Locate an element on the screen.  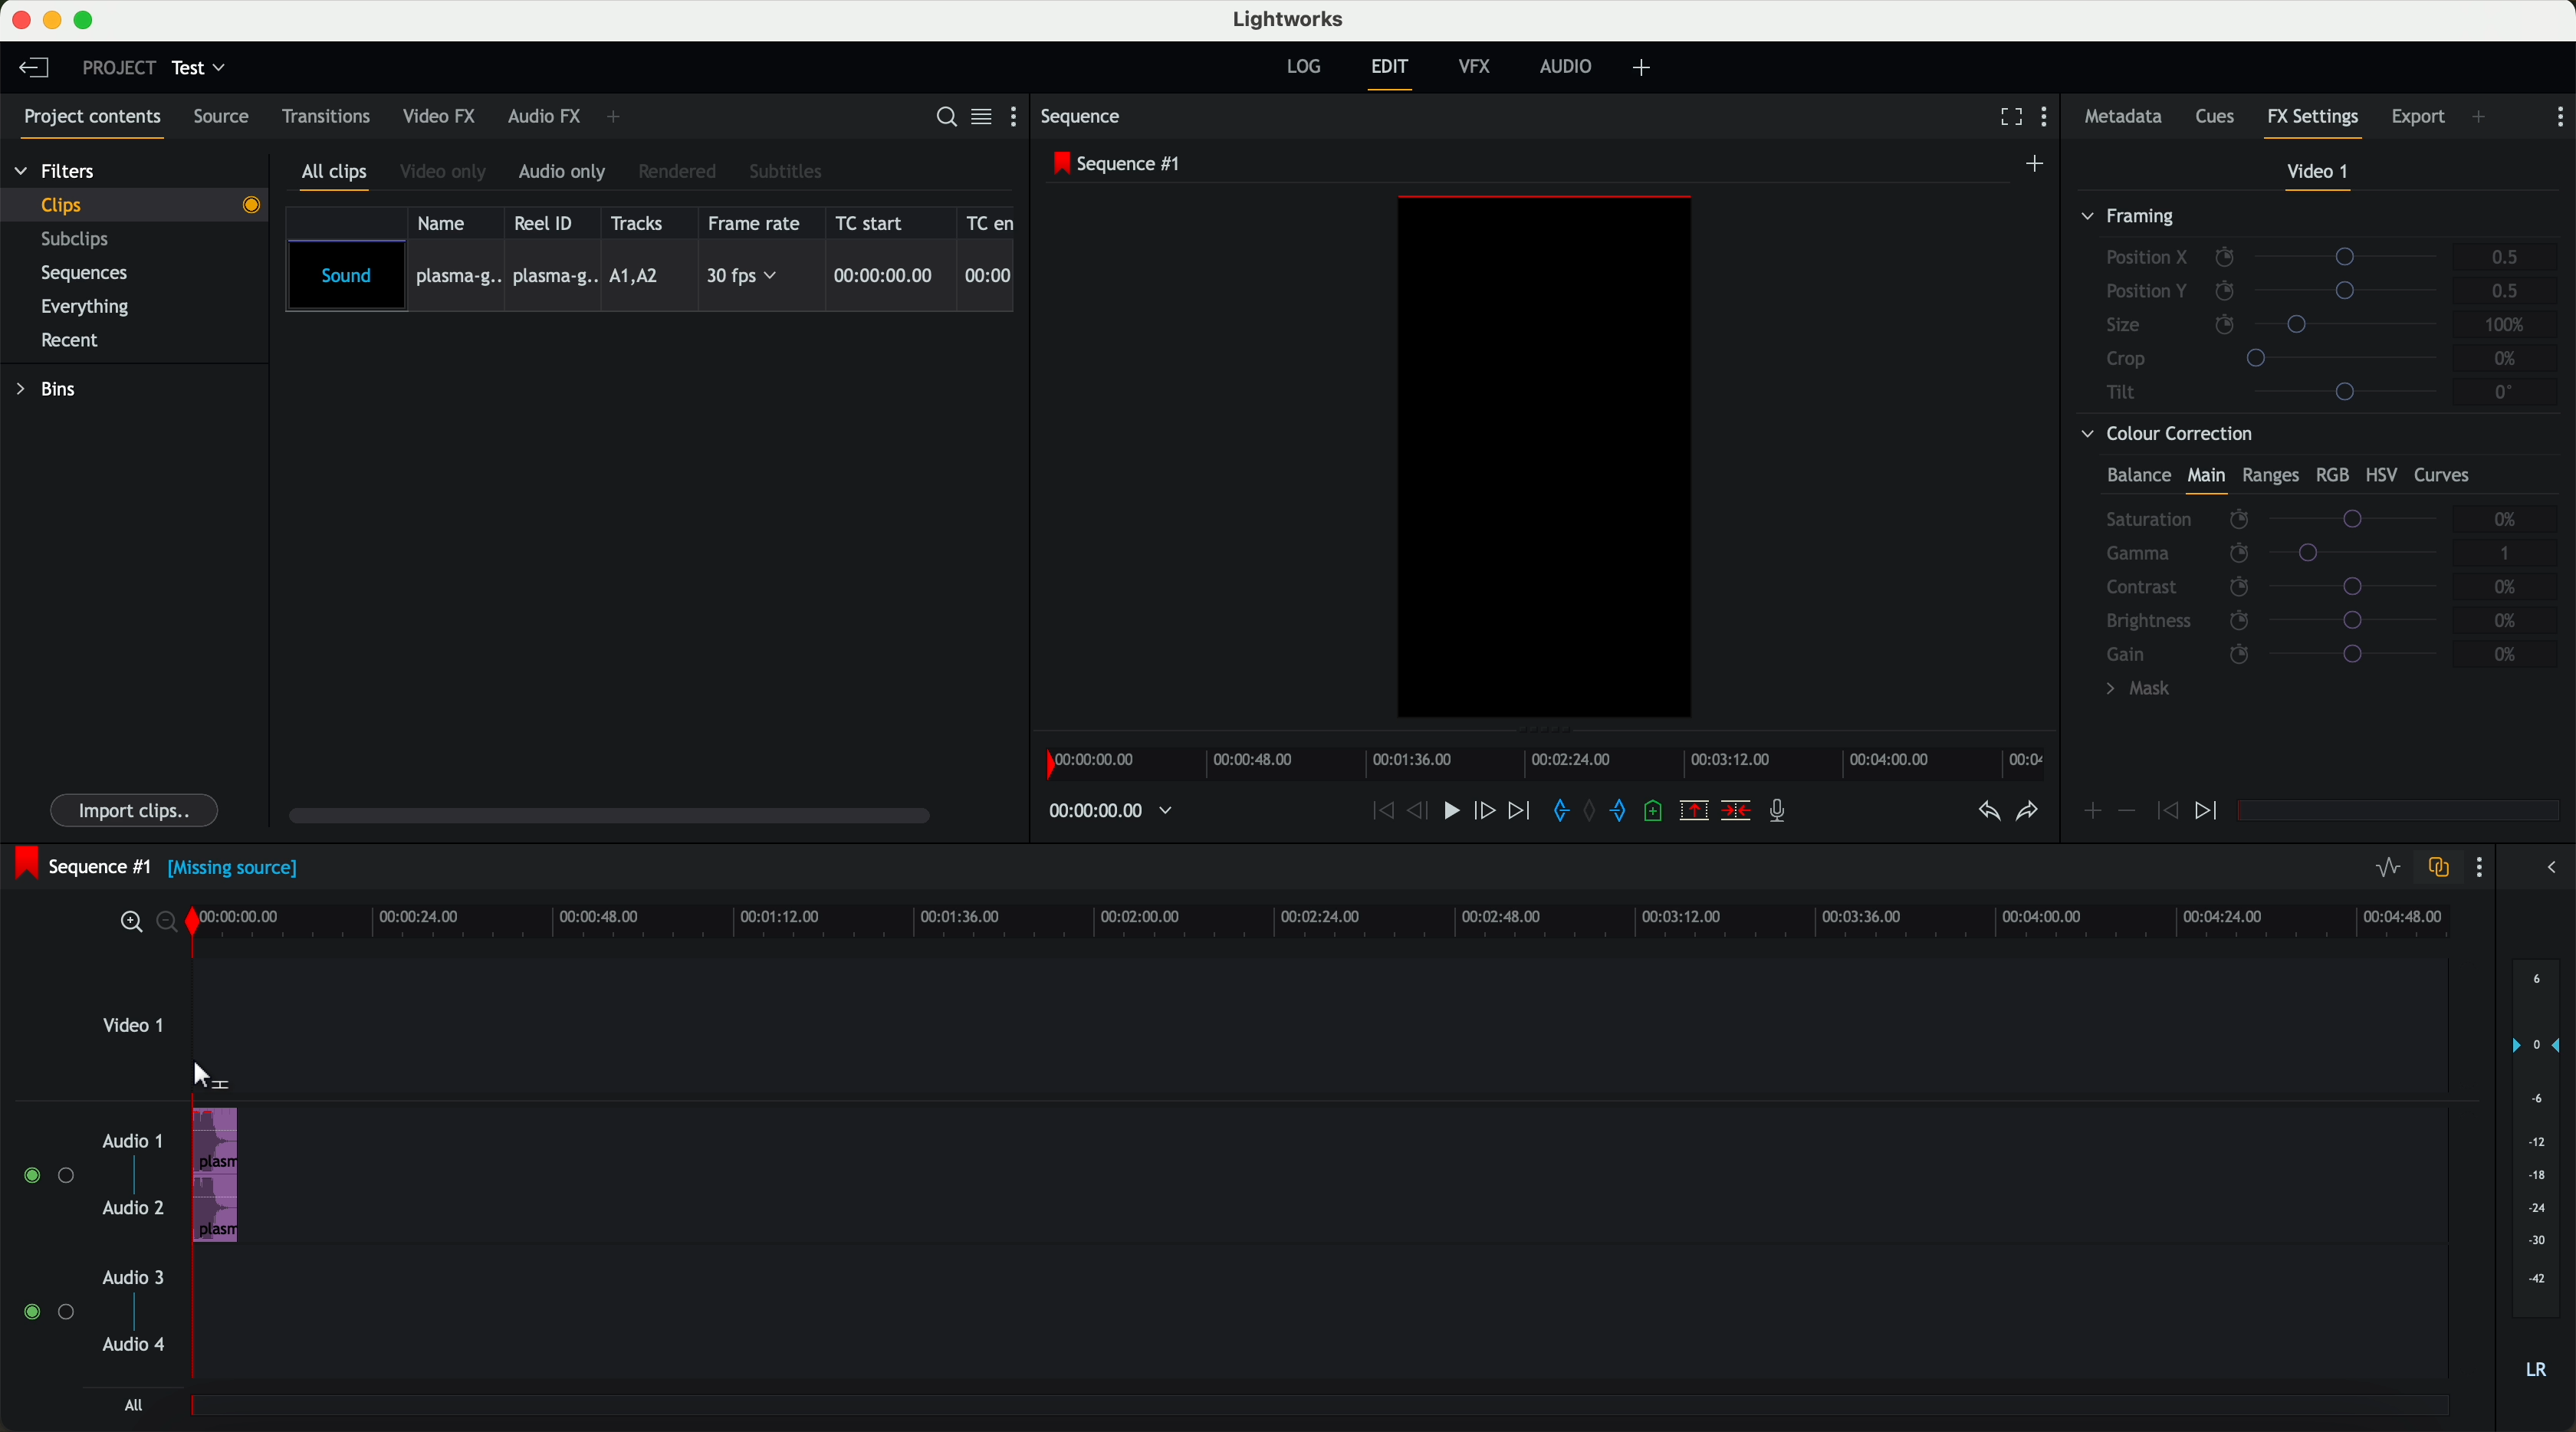
toggle auto track sync is located at coordinates (2438, 868).